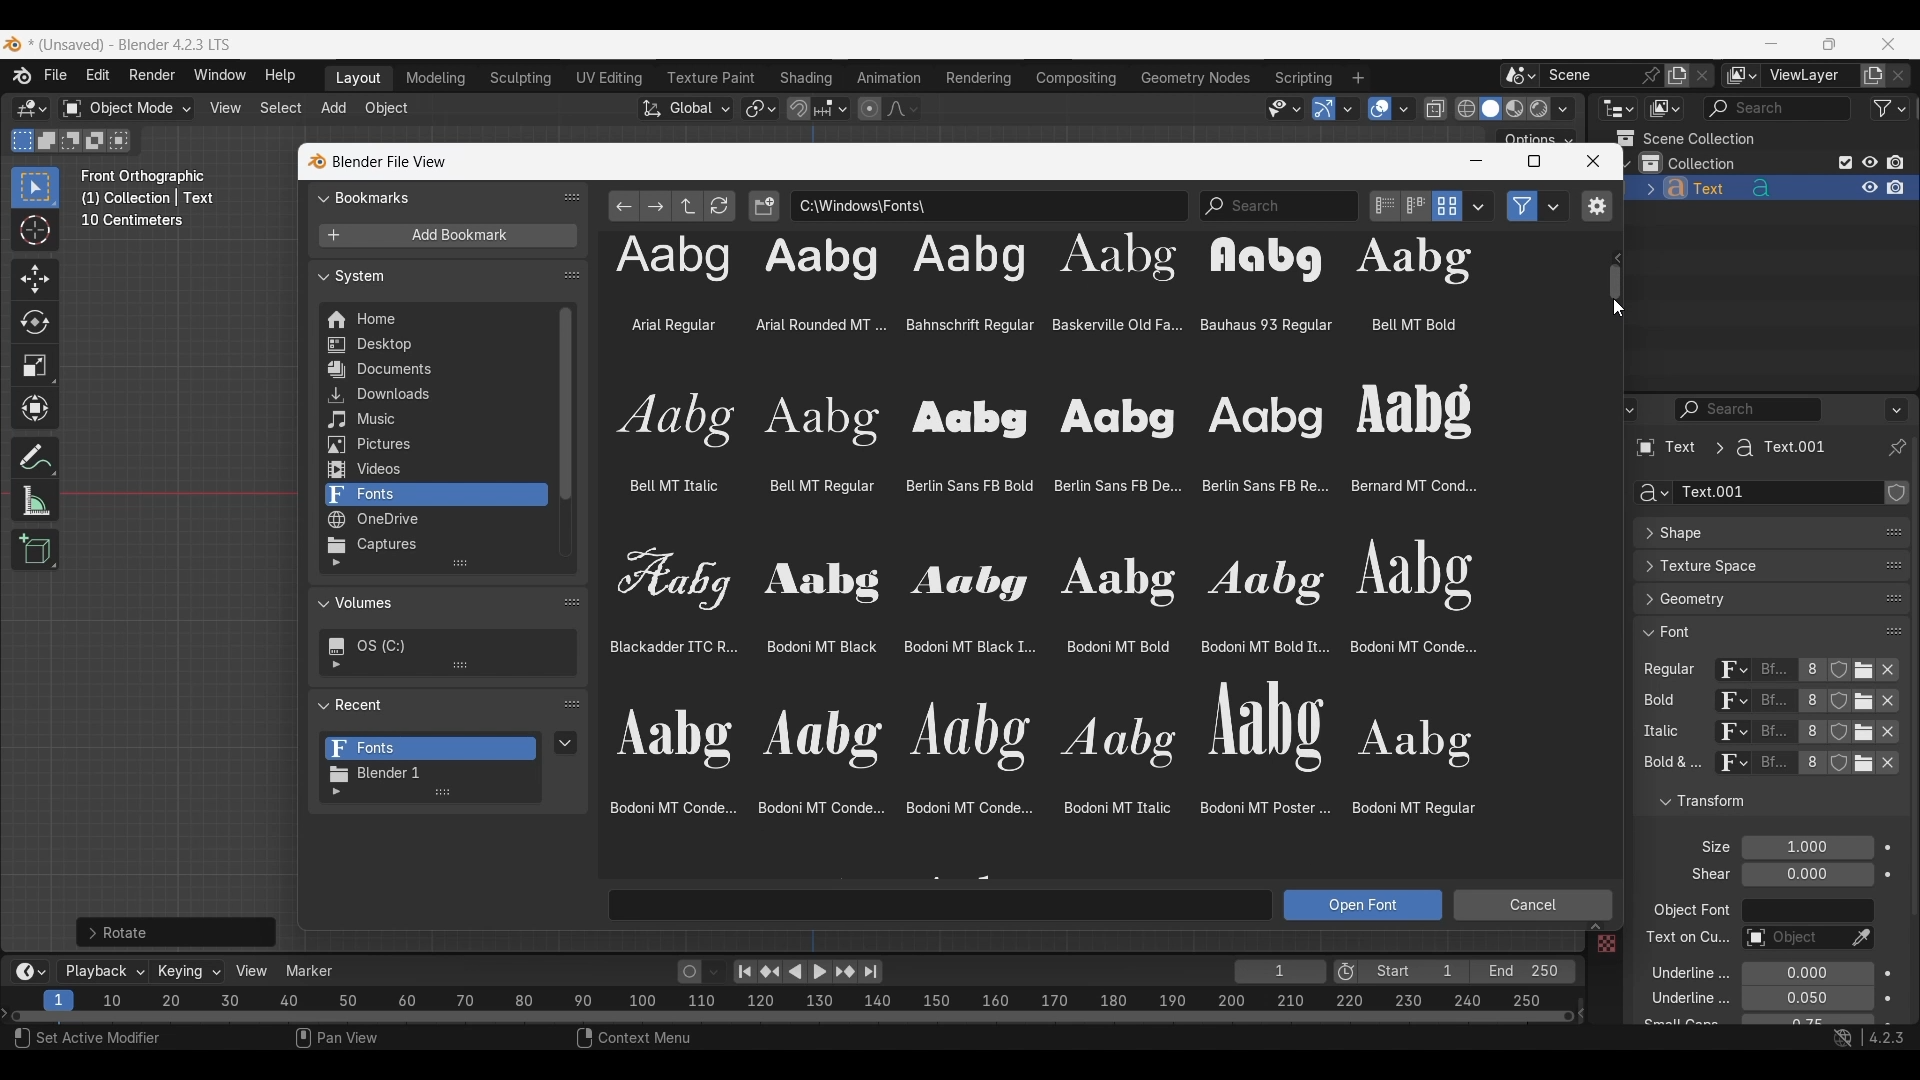 The height and width of the screenshot is (1080, 1920). I want to click on Click to expand Shape, so click(1750, 534).